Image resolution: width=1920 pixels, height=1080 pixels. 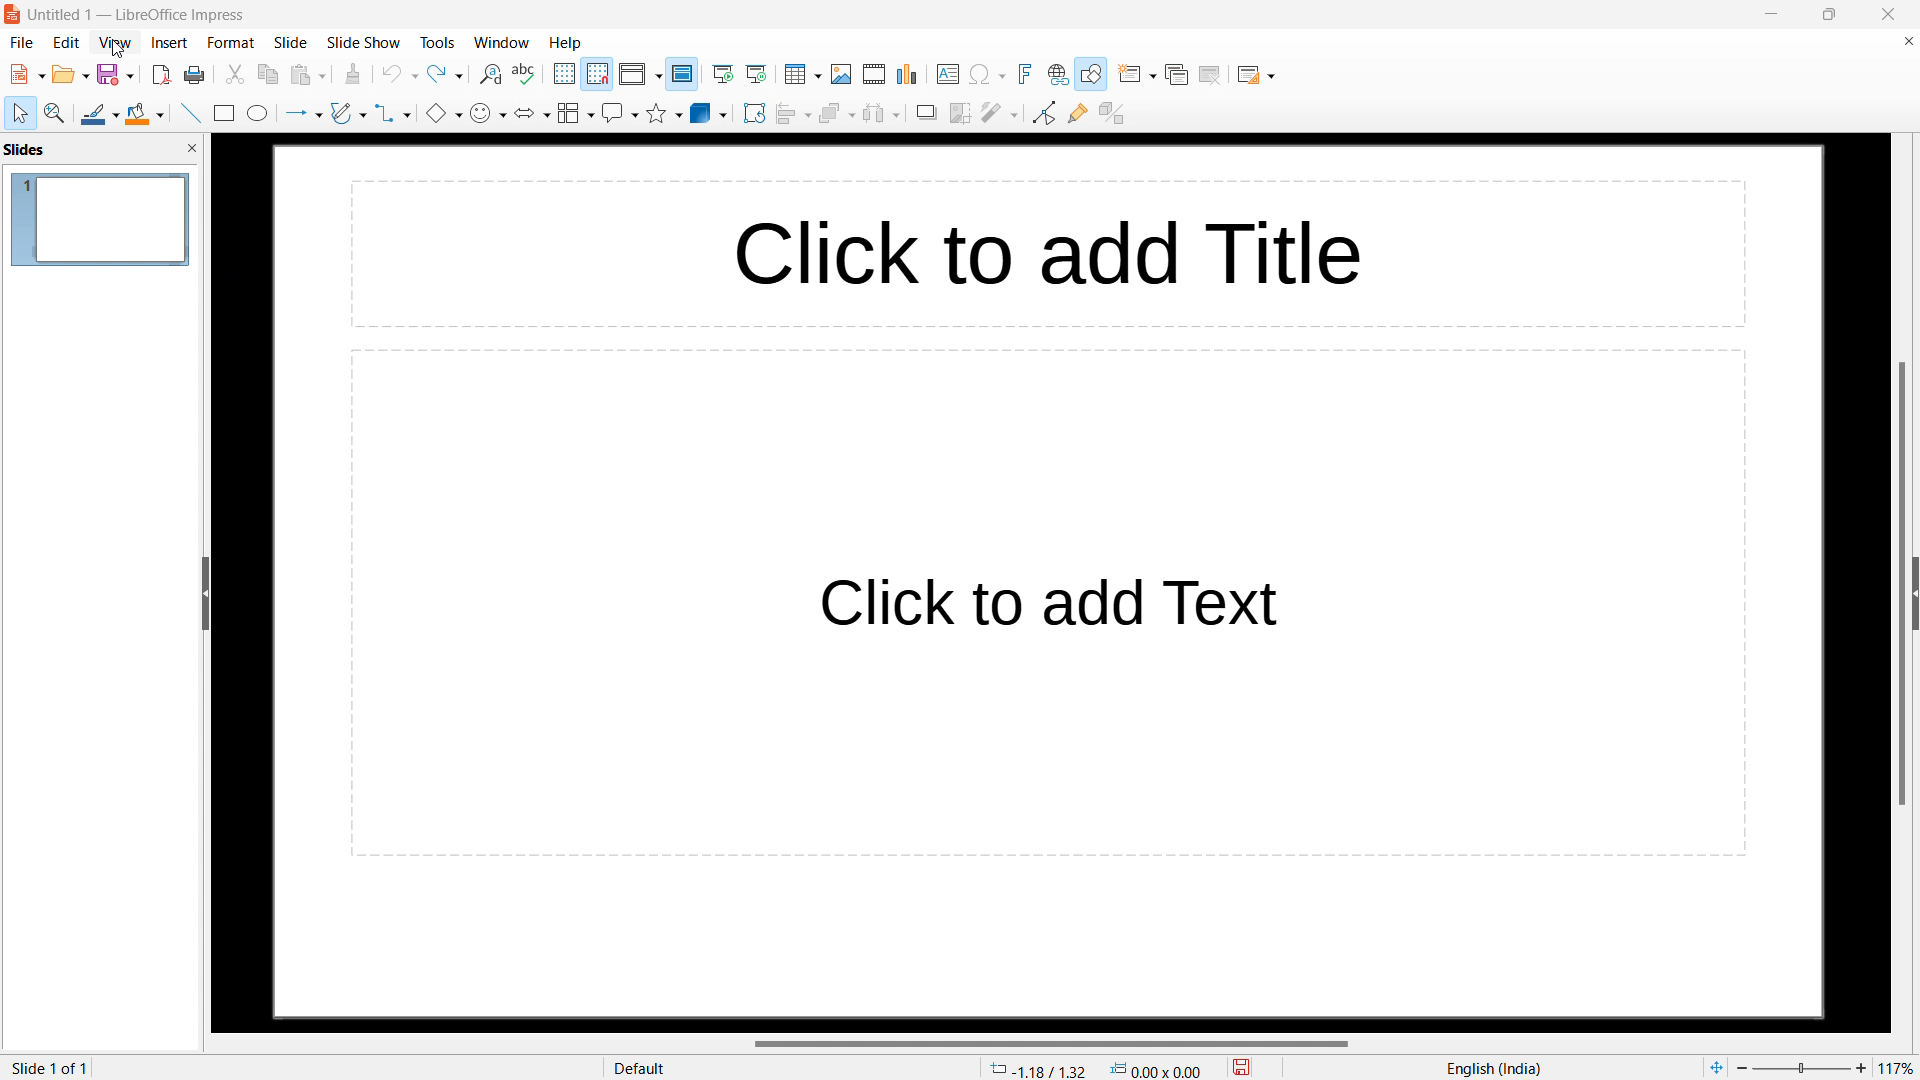 I want to click on slide show, so click(x=364, y=42).